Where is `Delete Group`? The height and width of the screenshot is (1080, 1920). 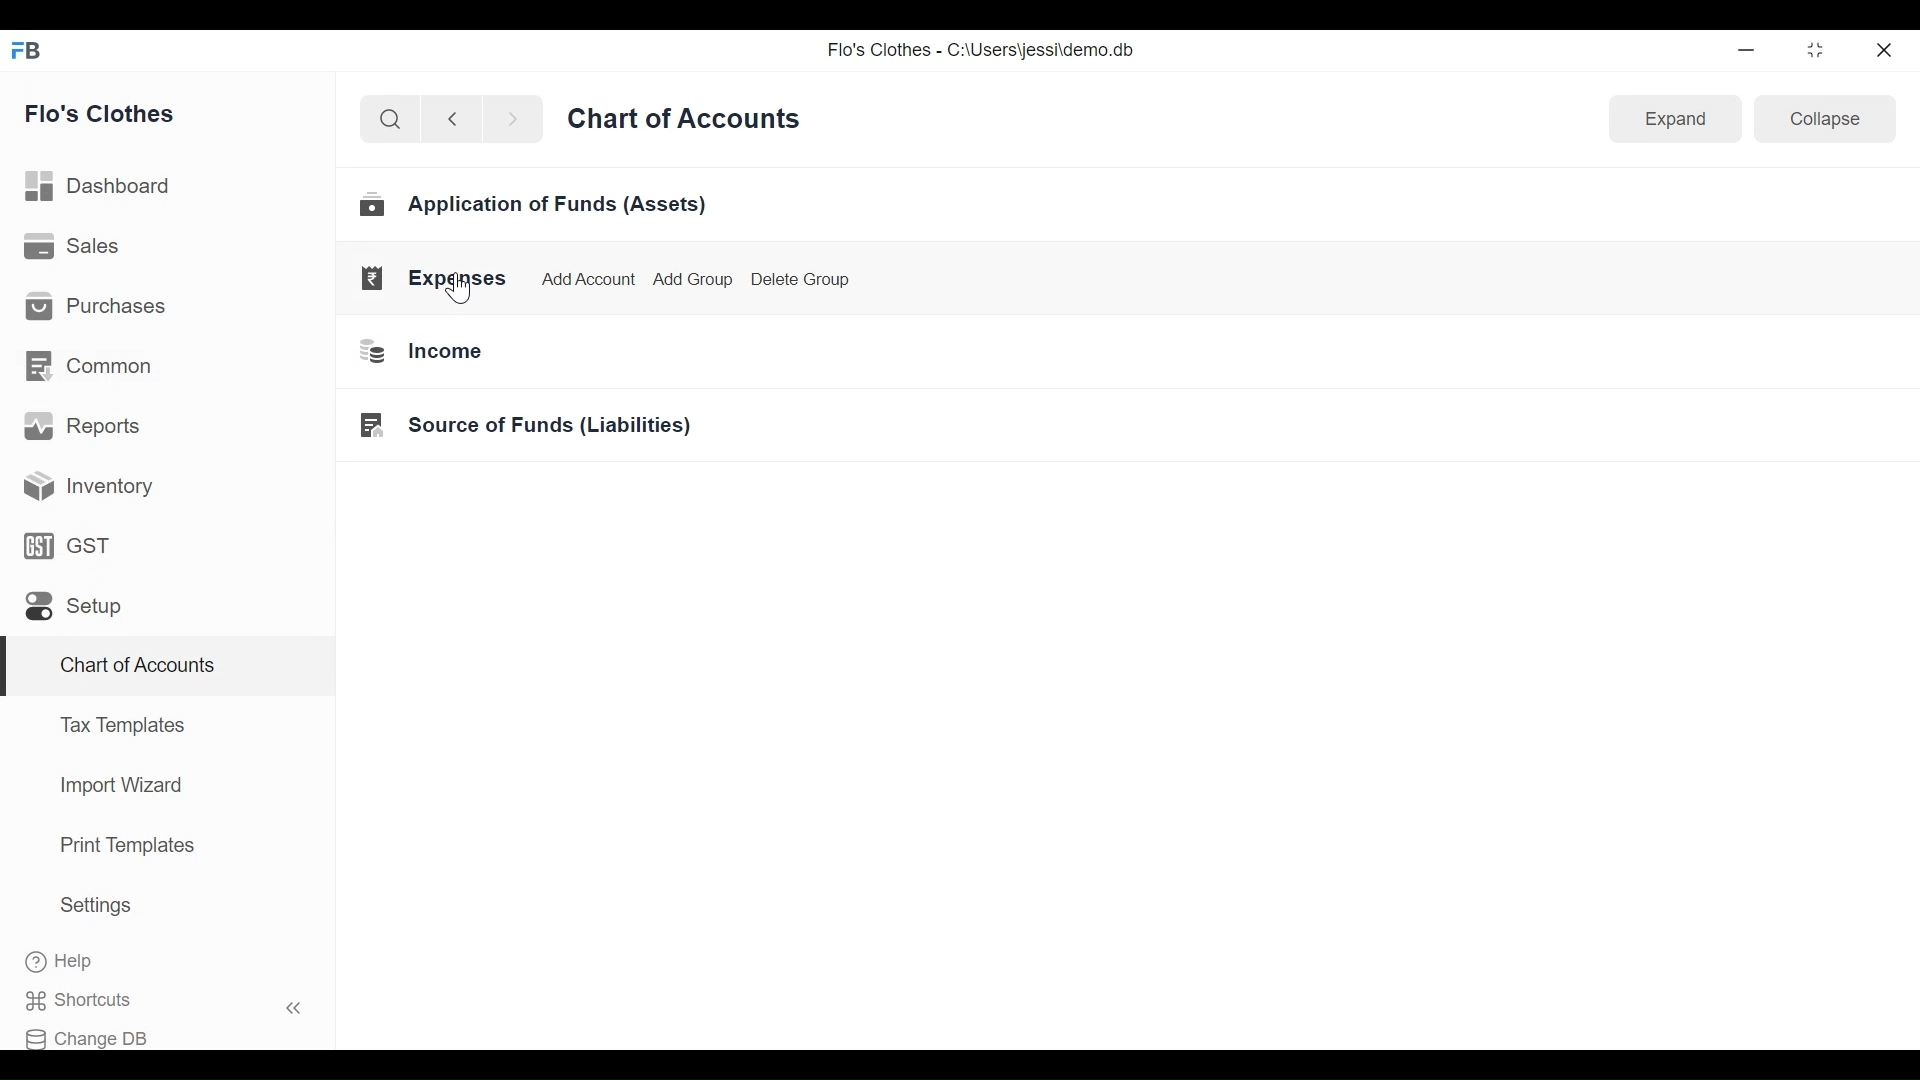
Delete Group is located at coordinates (809, 280).